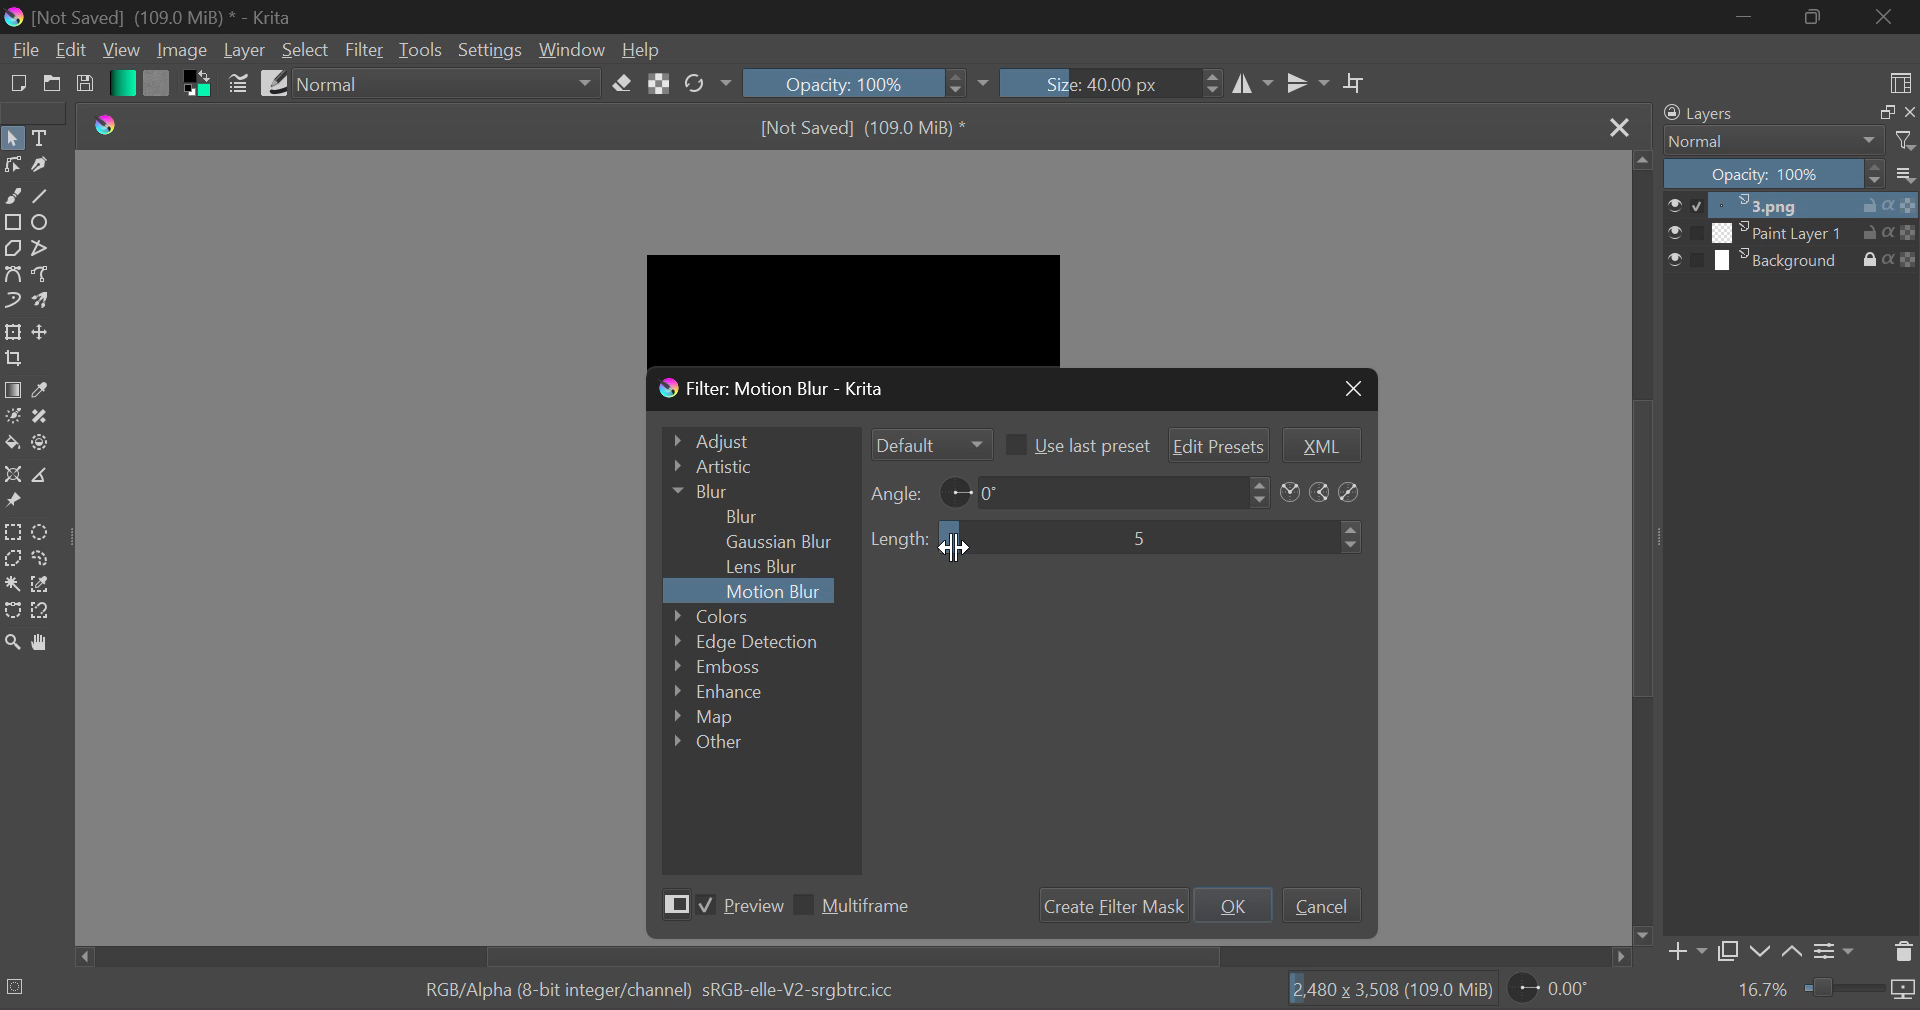  I want to click on Polygon Selection Tool, so click(12, 558).